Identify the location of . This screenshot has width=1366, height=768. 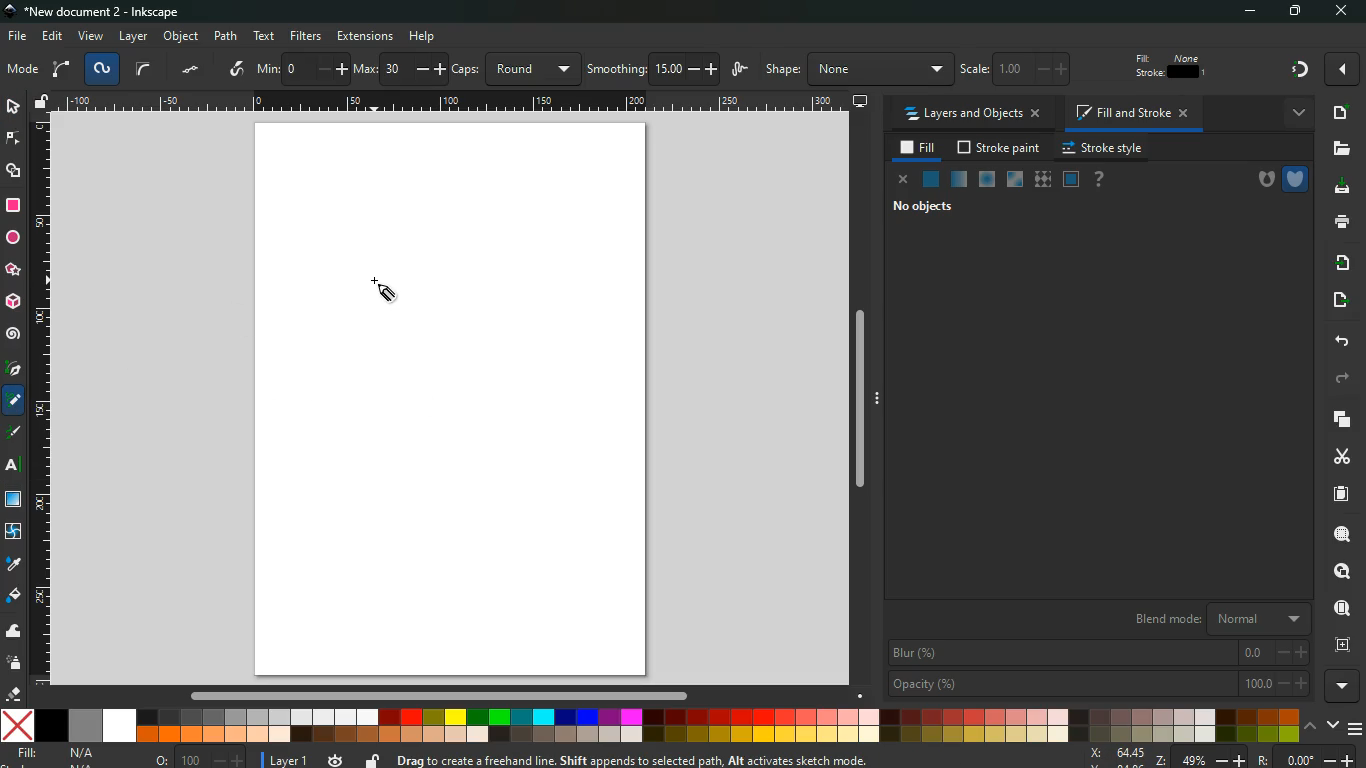
(1285, 70).